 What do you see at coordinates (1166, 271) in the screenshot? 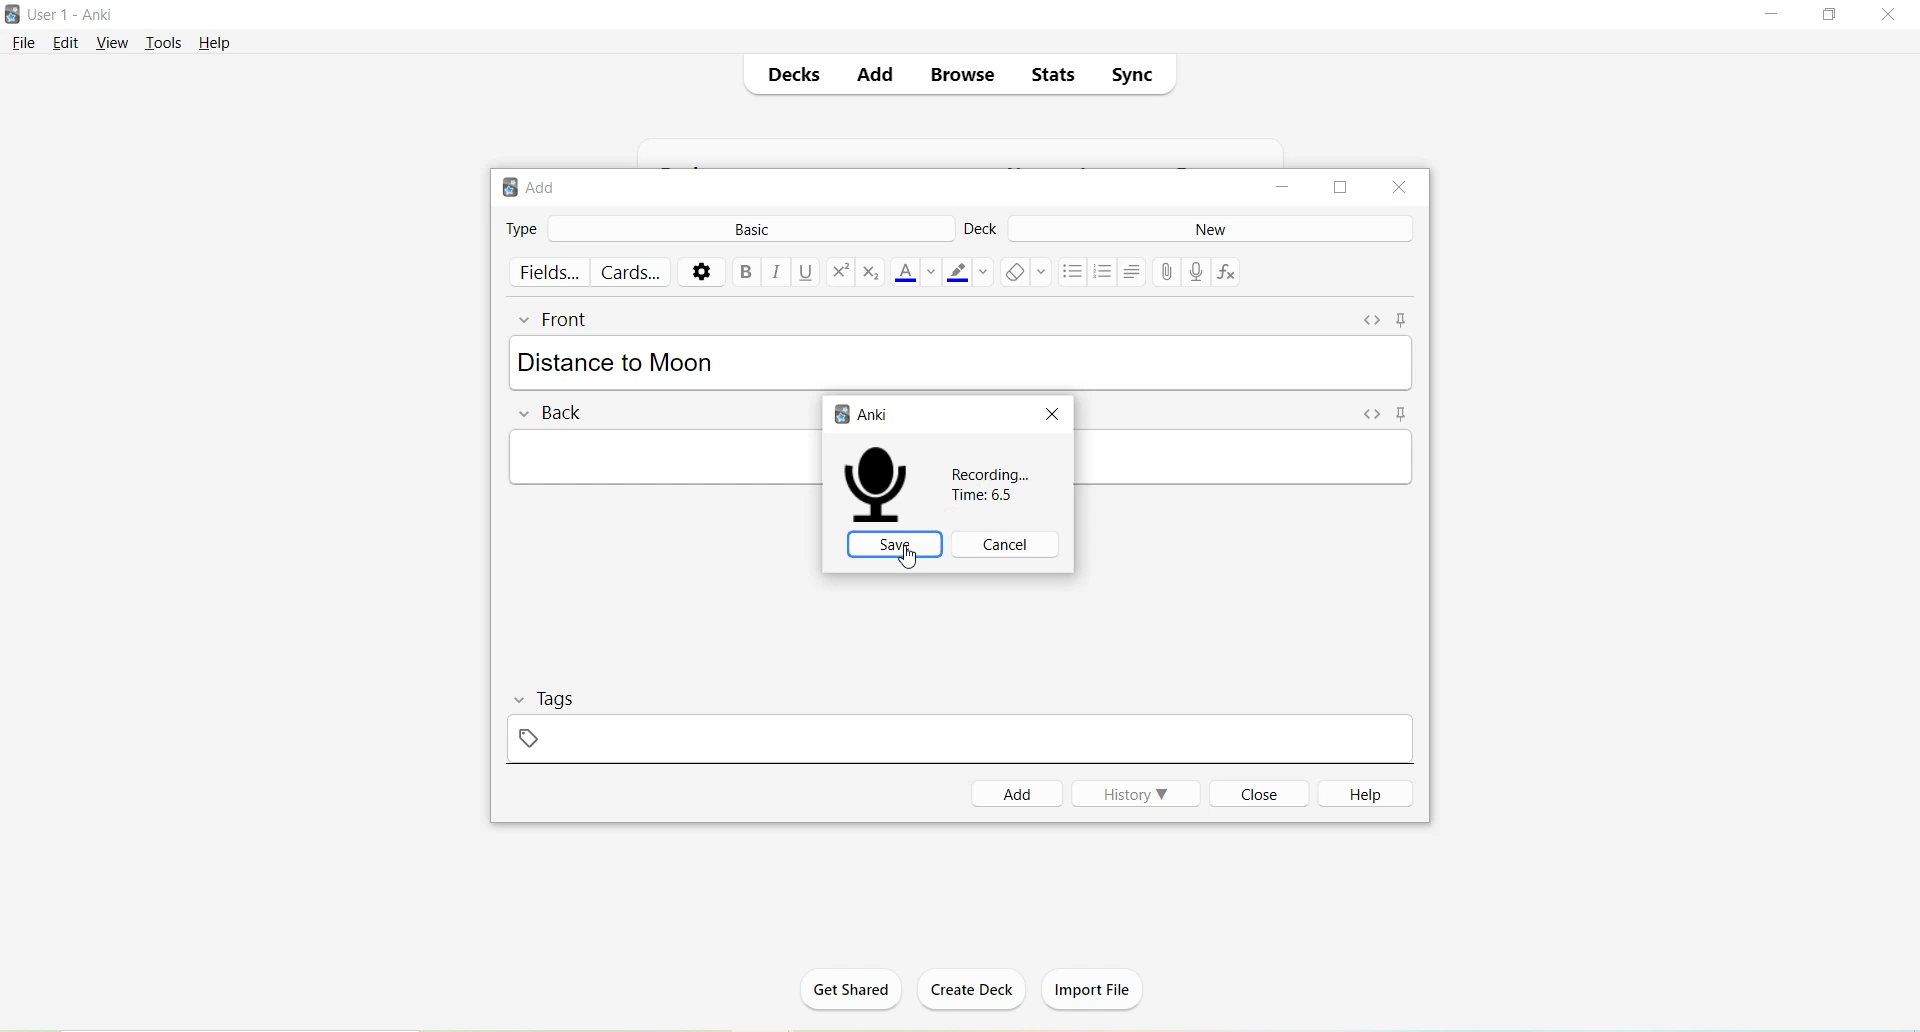
I see `Attach pictures/audio/video` at bounding box center [1166, 271].